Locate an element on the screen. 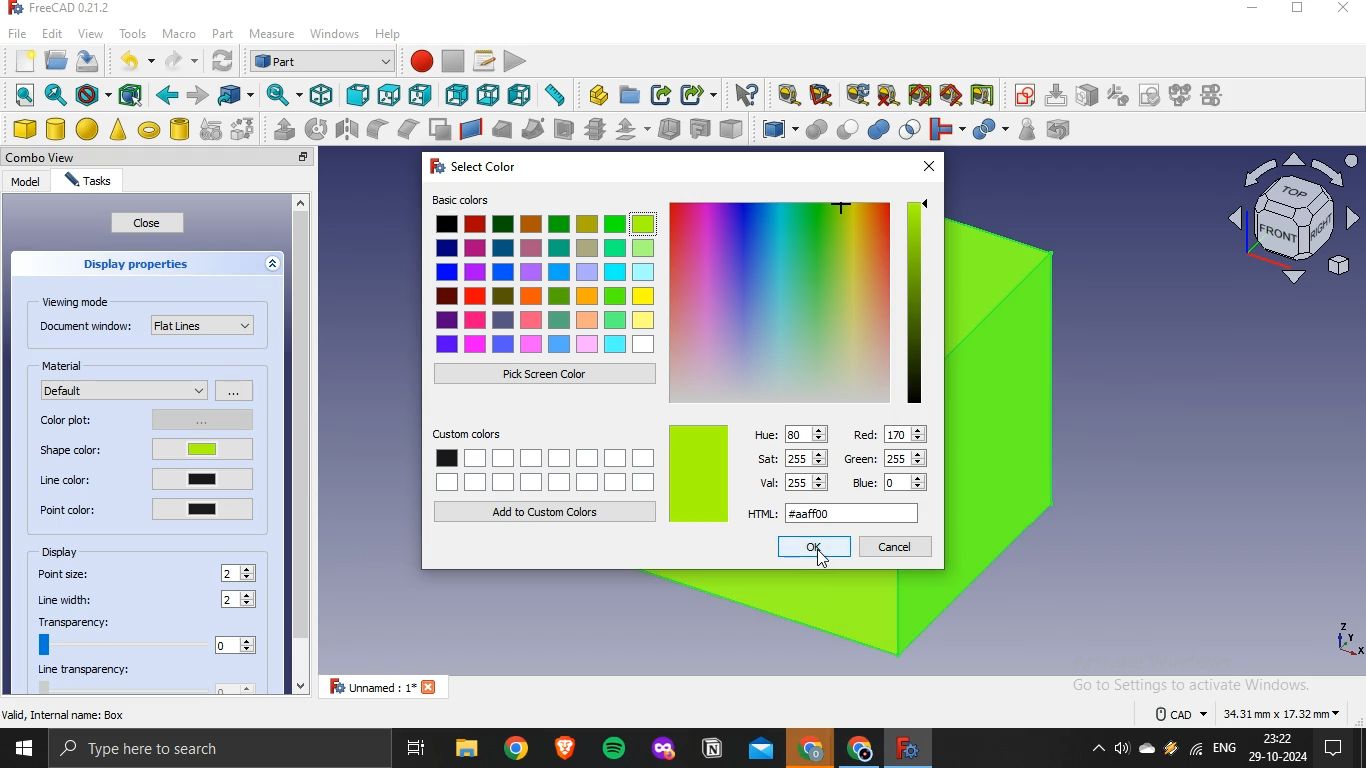 This screenshot has width=1366, height=768. close is located at coordinates (1345, 9).